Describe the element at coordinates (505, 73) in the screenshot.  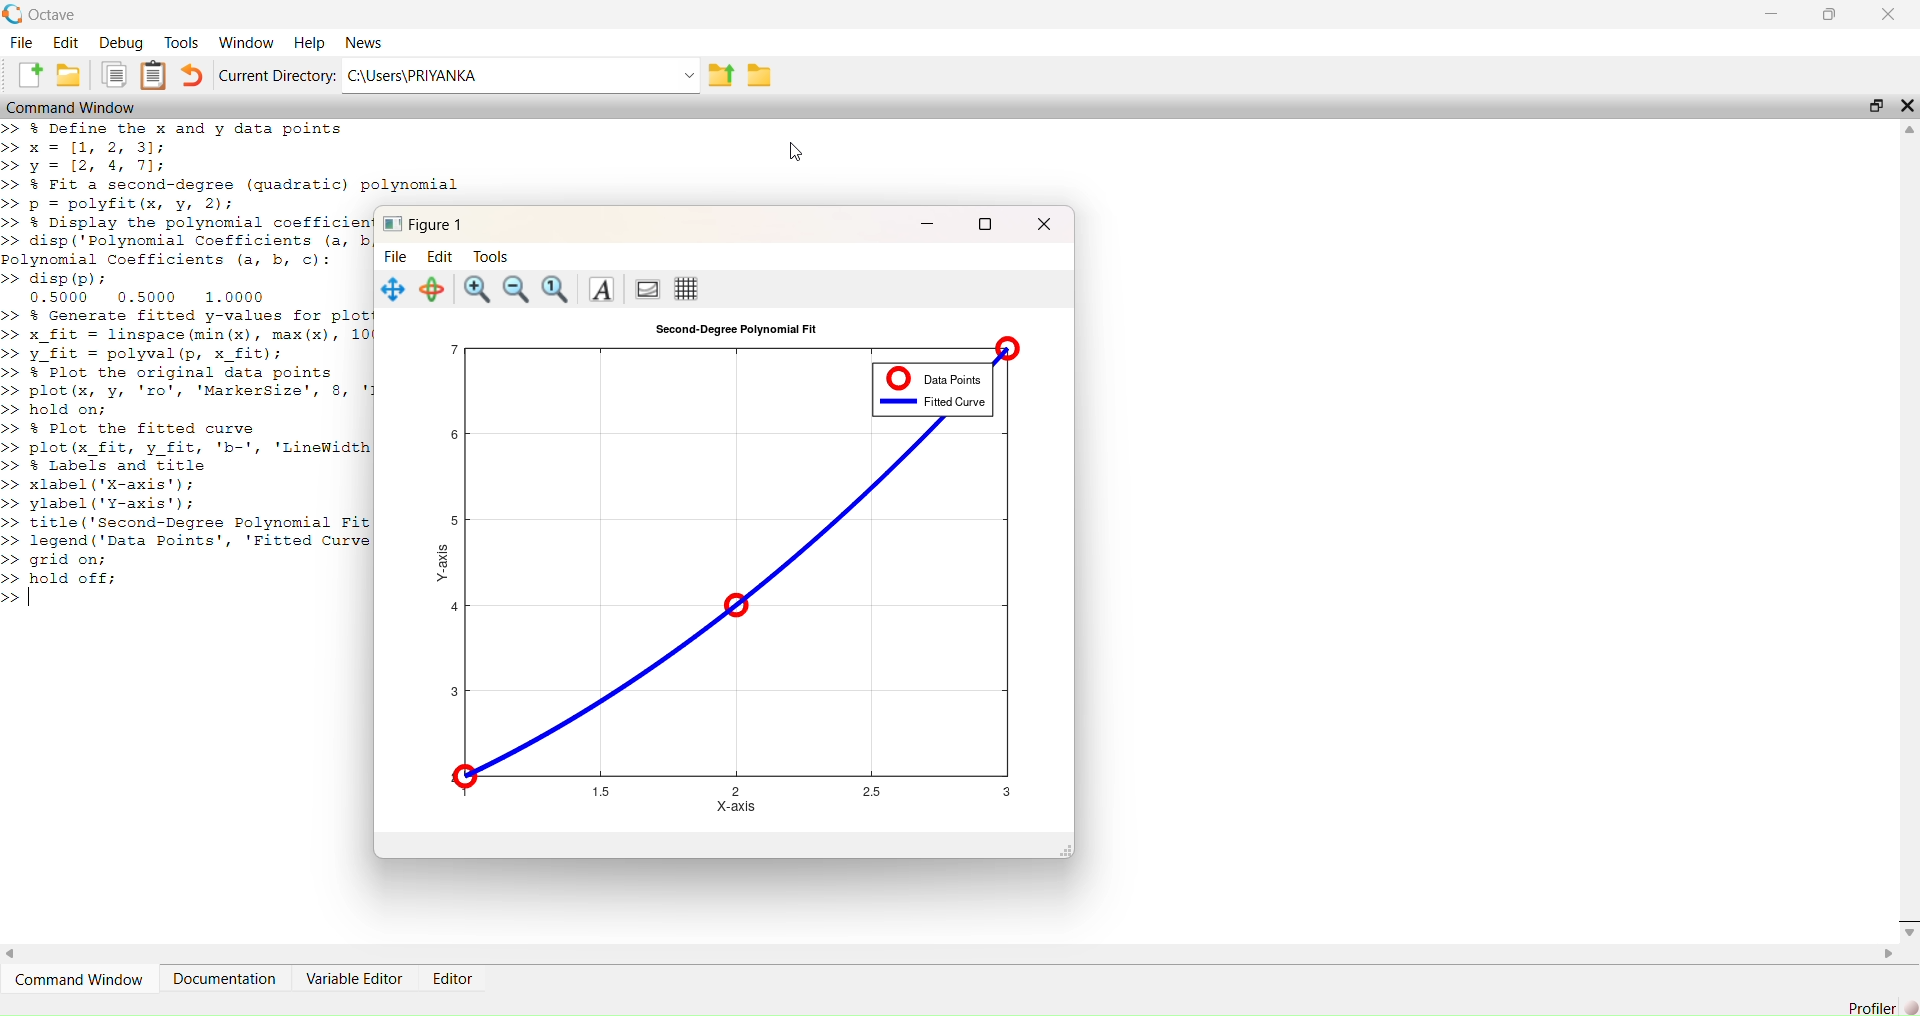
I see `C:/Users/PRIYANKA` at that location.